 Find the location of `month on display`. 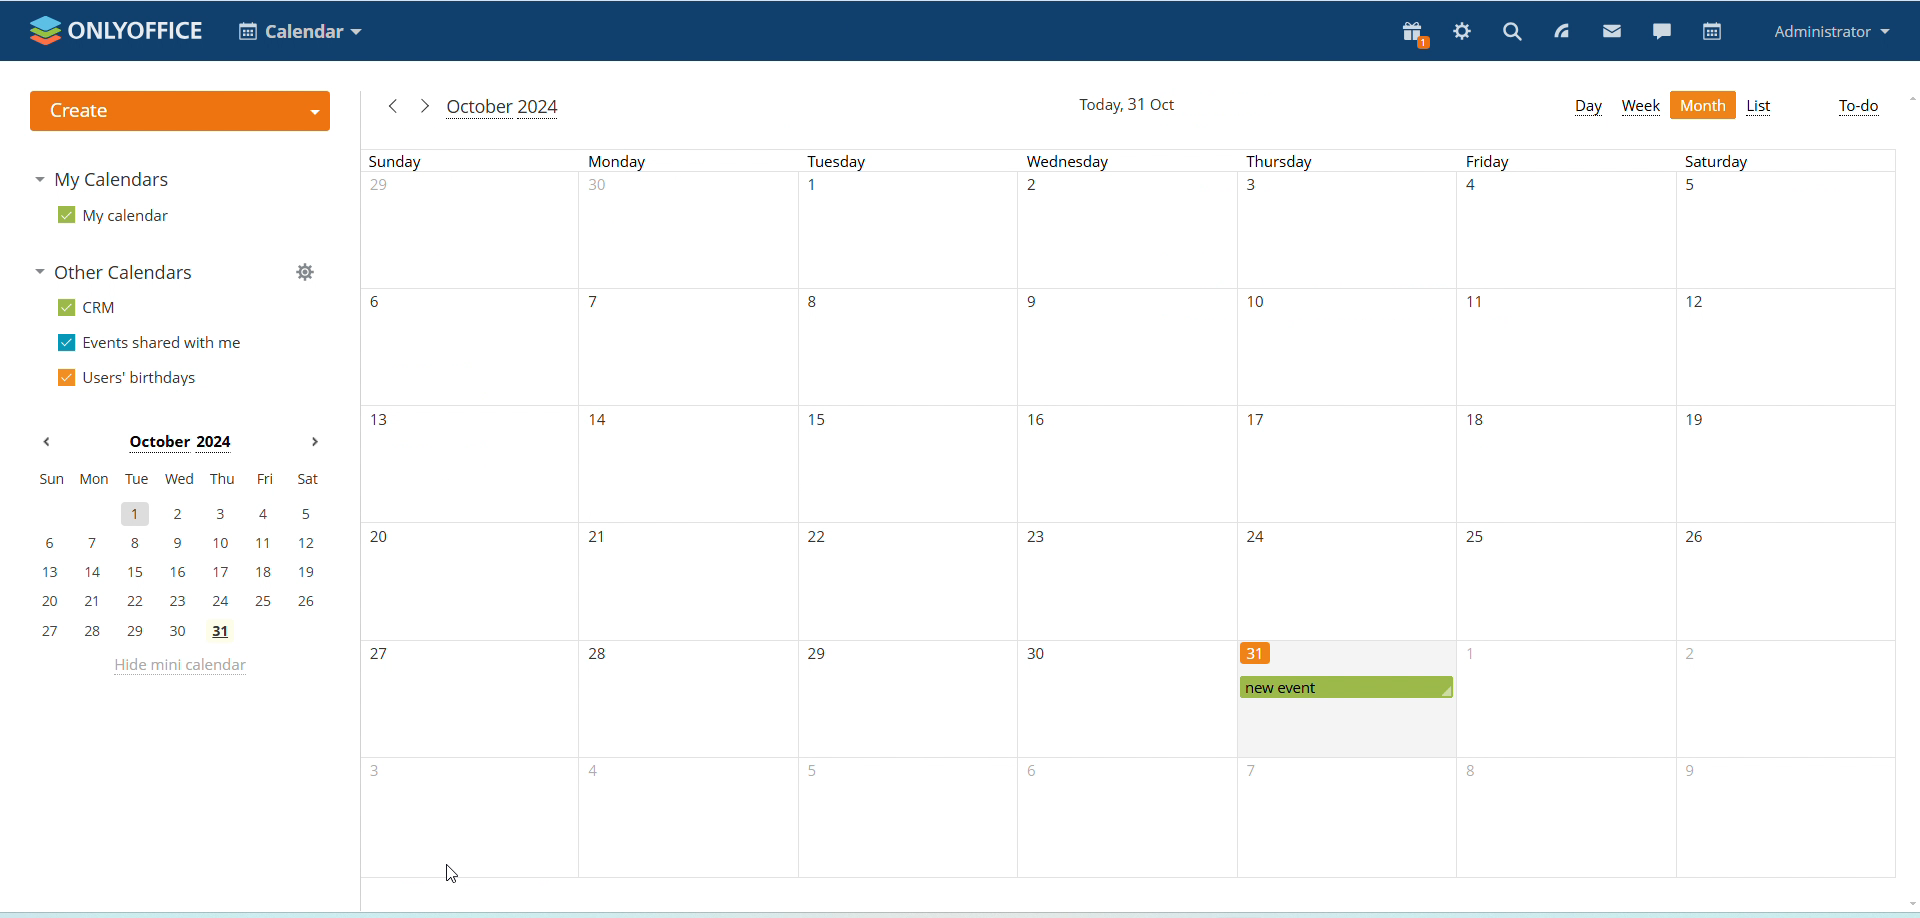

month on display is located at coordinates (180, 444).